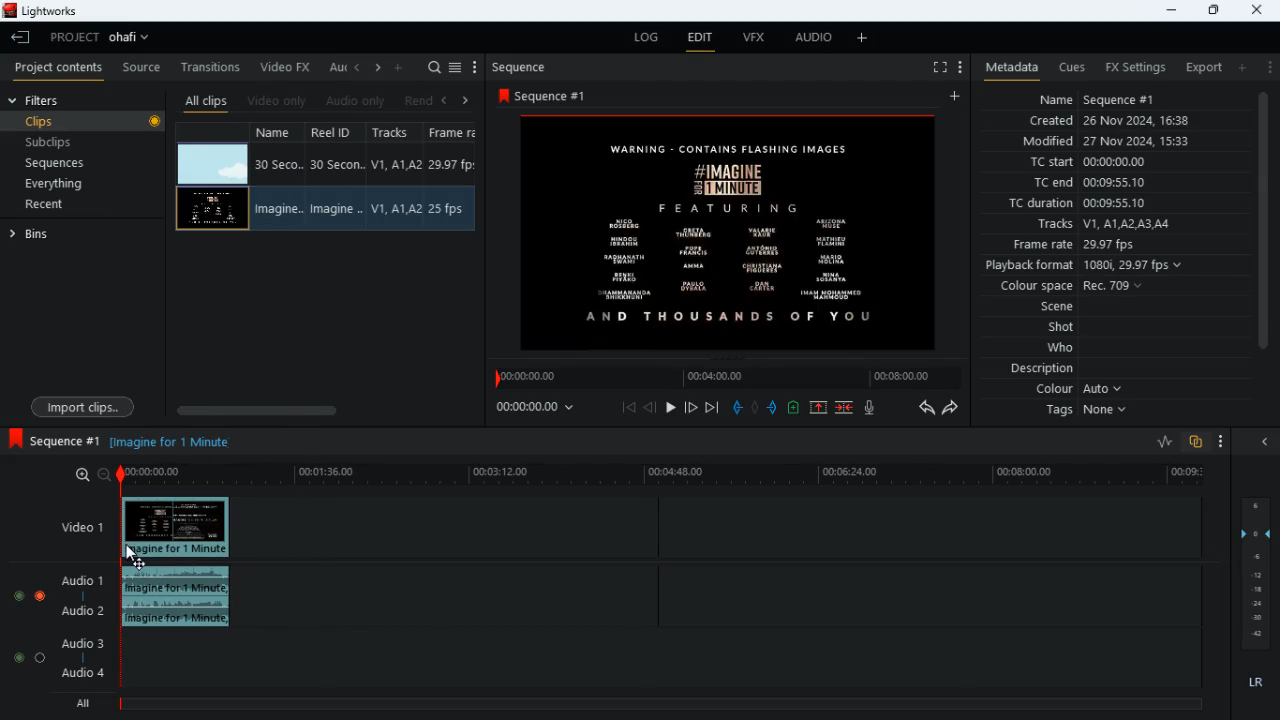 The width and height of the screenshot is (1280, 720). I want to click on bins, so click(39, 238).